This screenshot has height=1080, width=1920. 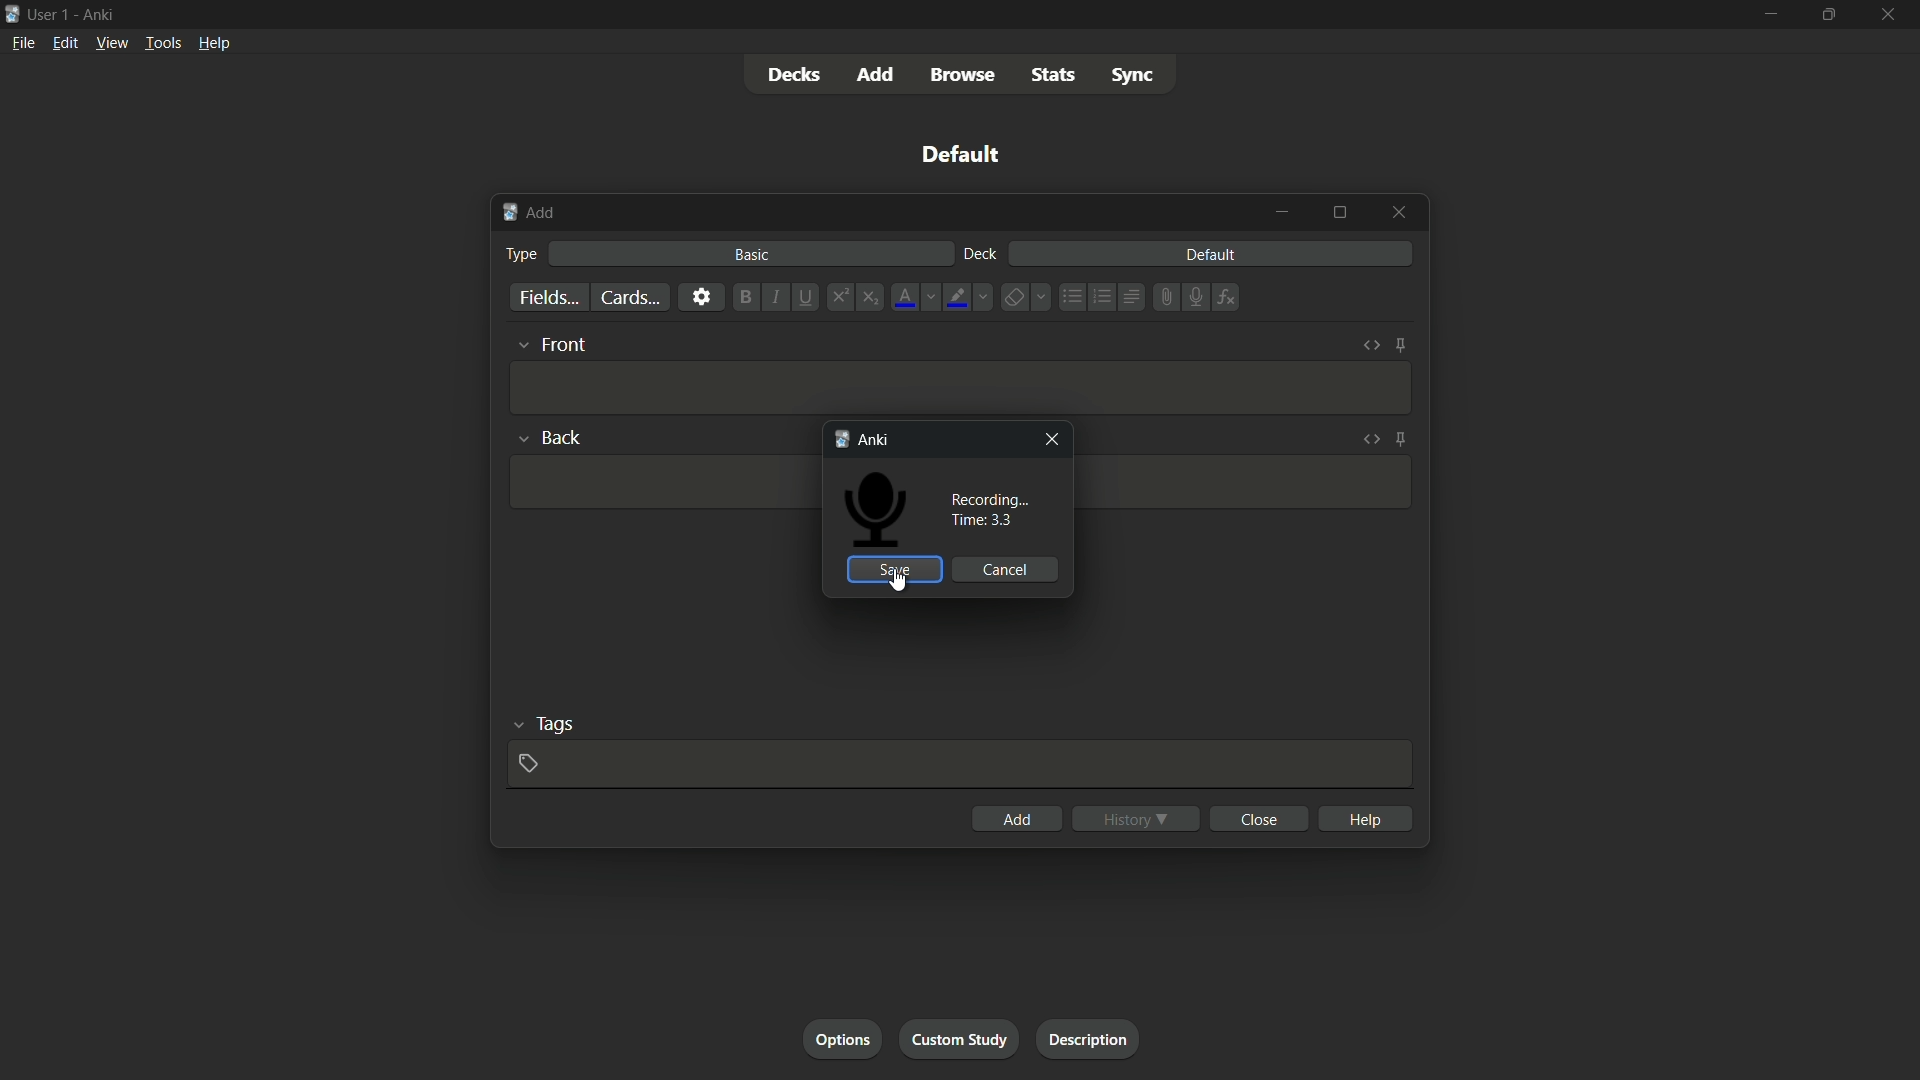 What do you see at coordinates (97, 14) in the screenshot?
I see `app name` at bounding box center [97, 14].